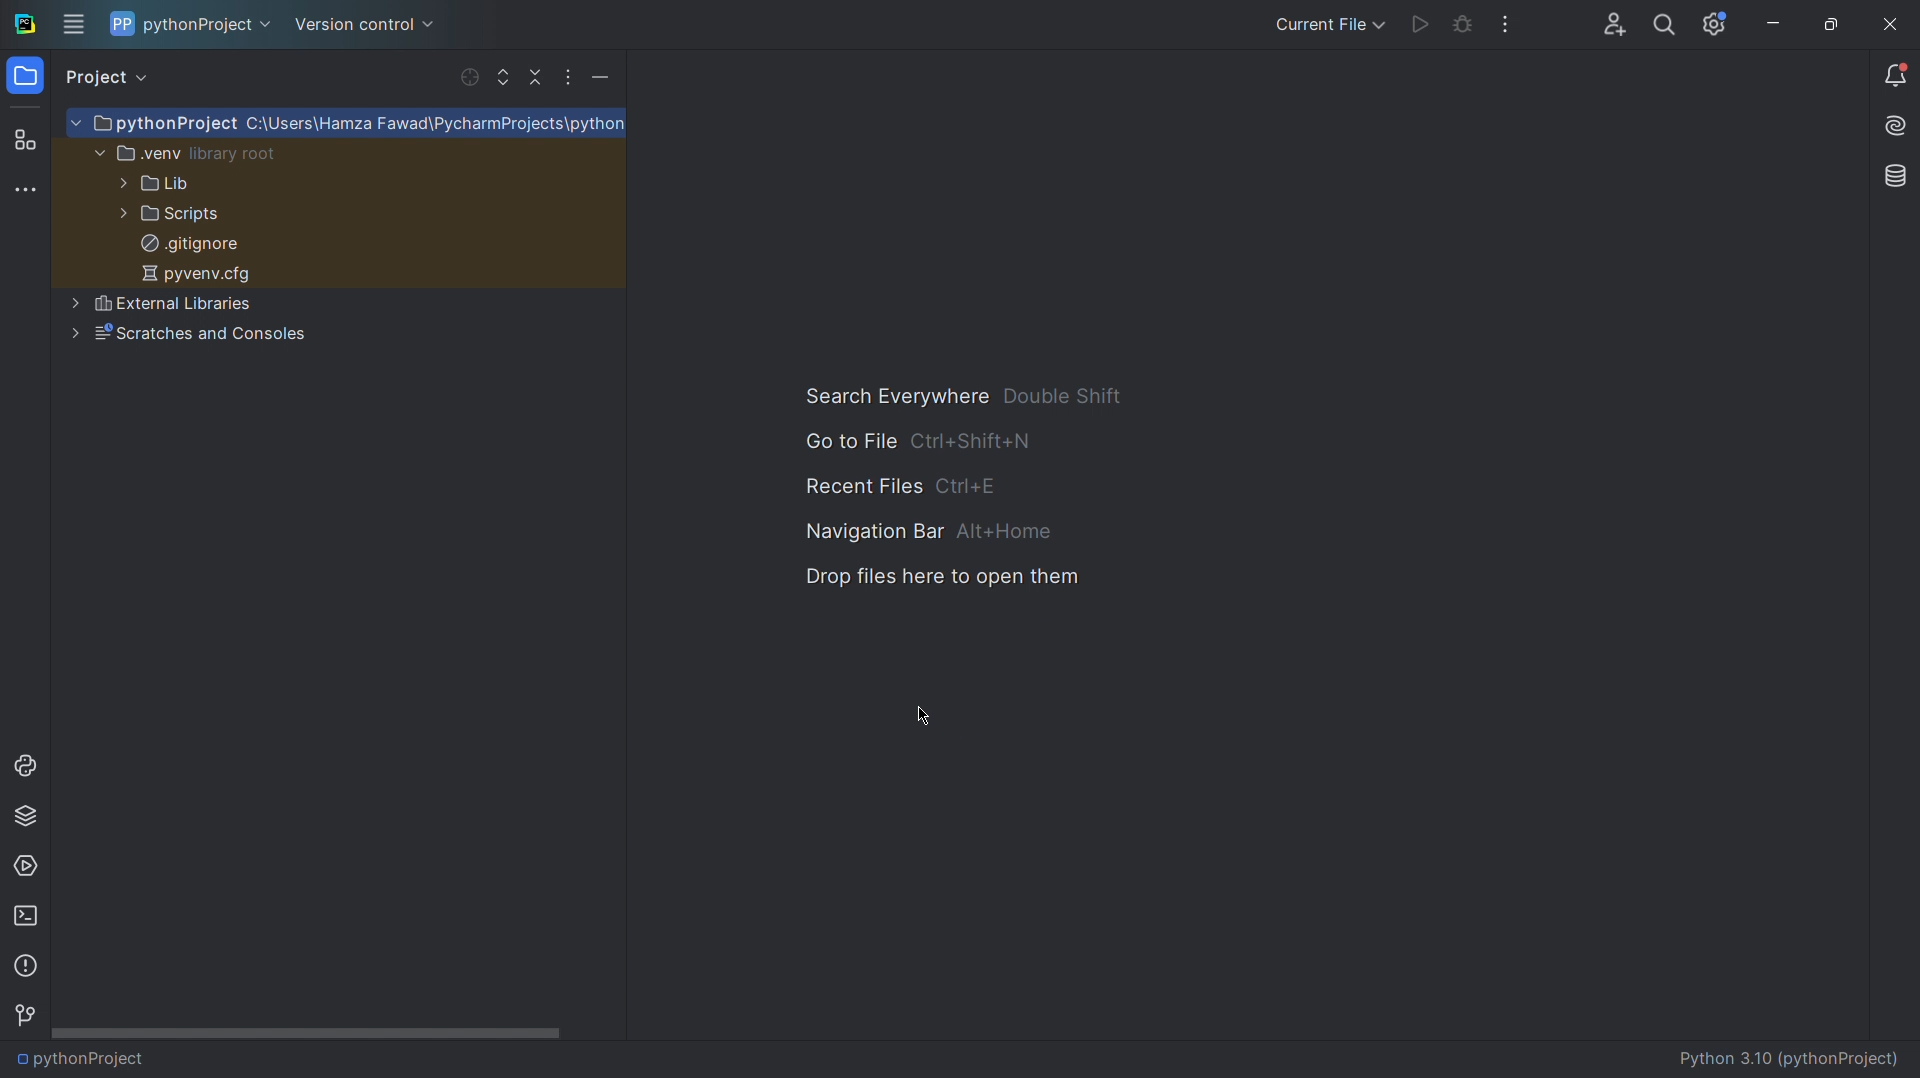 This screenshot has height=1078, width=1920. Describe the element at coordinates (114, 77) in the screenshot. I see `Project` at that location.